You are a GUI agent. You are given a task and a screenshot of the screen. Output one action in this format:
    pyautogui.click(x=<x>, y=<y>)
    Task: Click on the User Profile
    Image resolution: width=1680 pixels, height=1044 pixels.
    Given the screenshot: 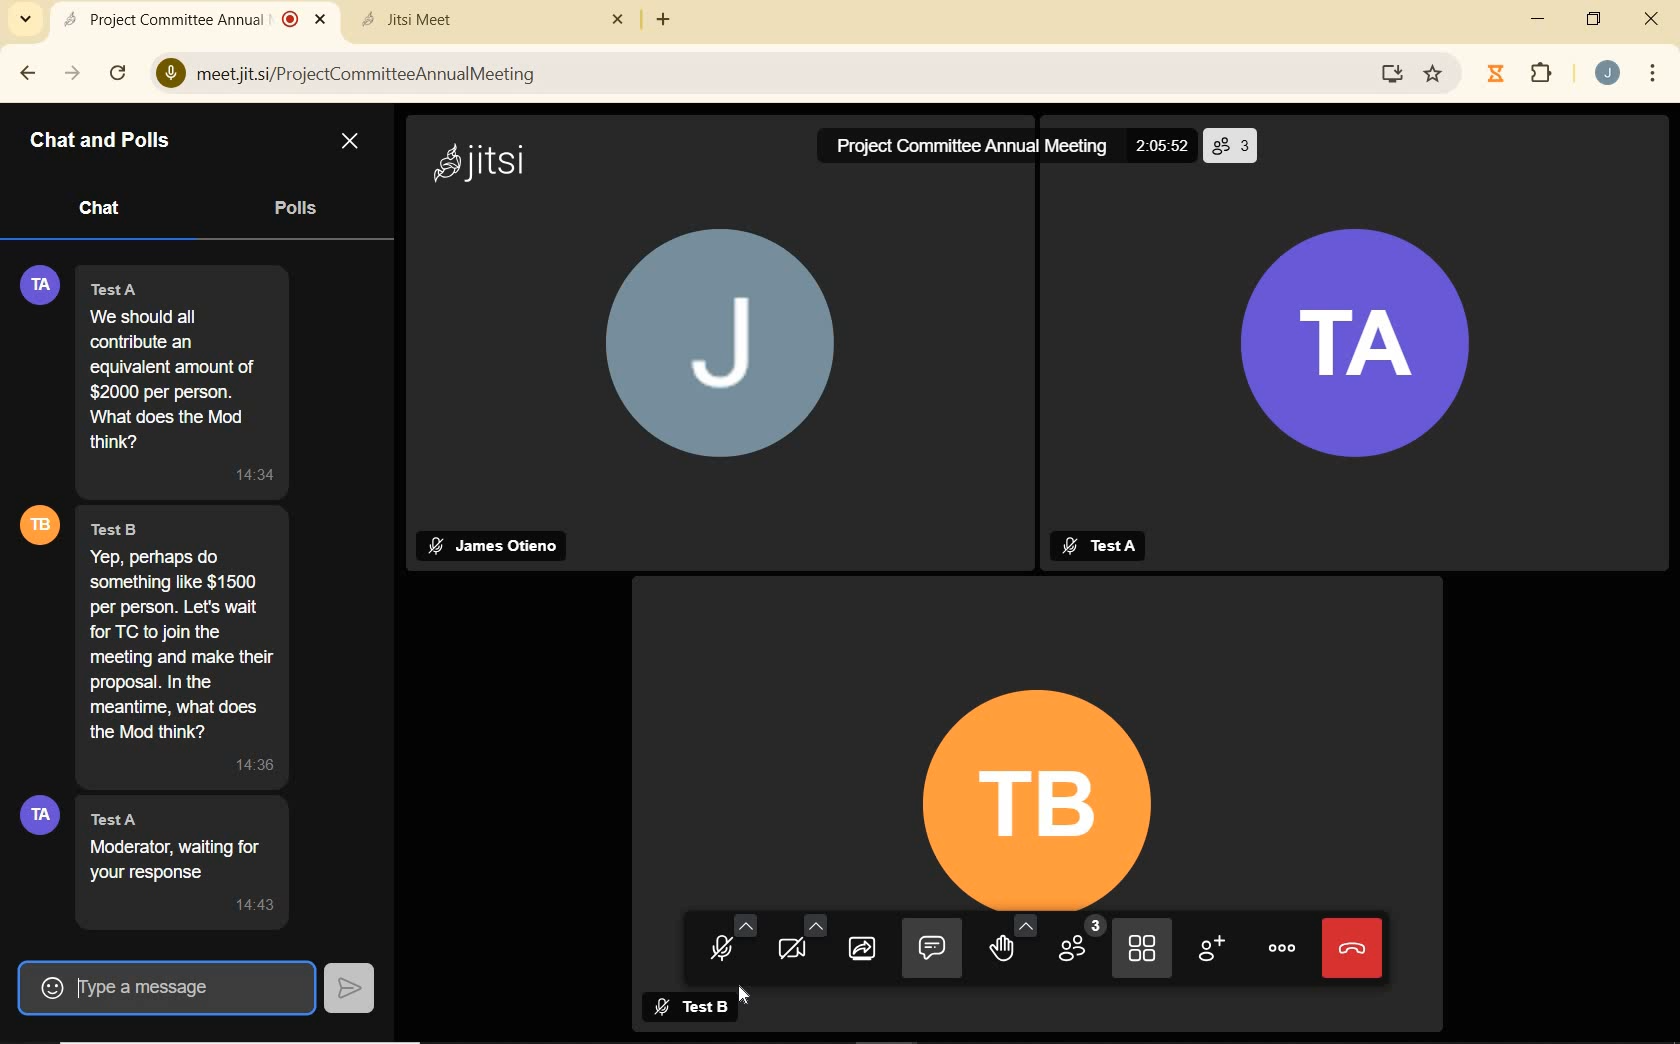 What is the action you would take?
    pyautogui.click(x=41, y=524)
    